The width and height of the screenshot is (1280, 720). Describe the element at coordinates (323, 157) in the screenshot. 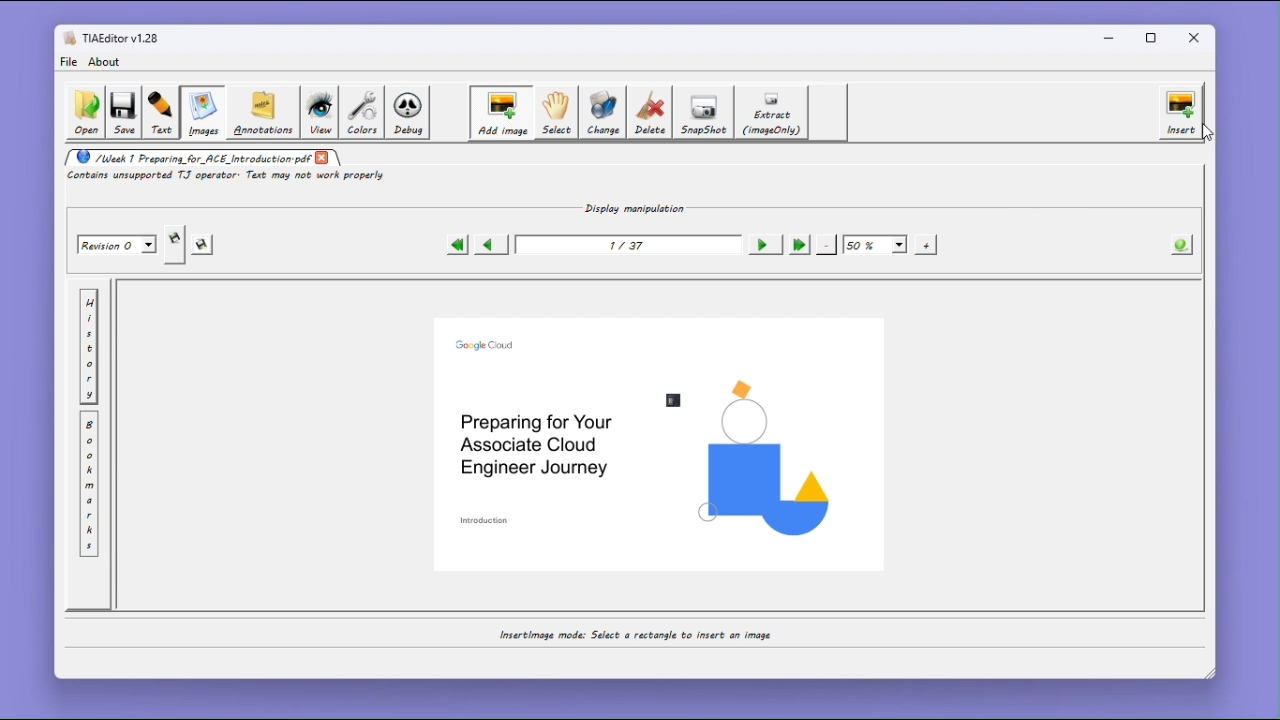

I see `close` at that location.